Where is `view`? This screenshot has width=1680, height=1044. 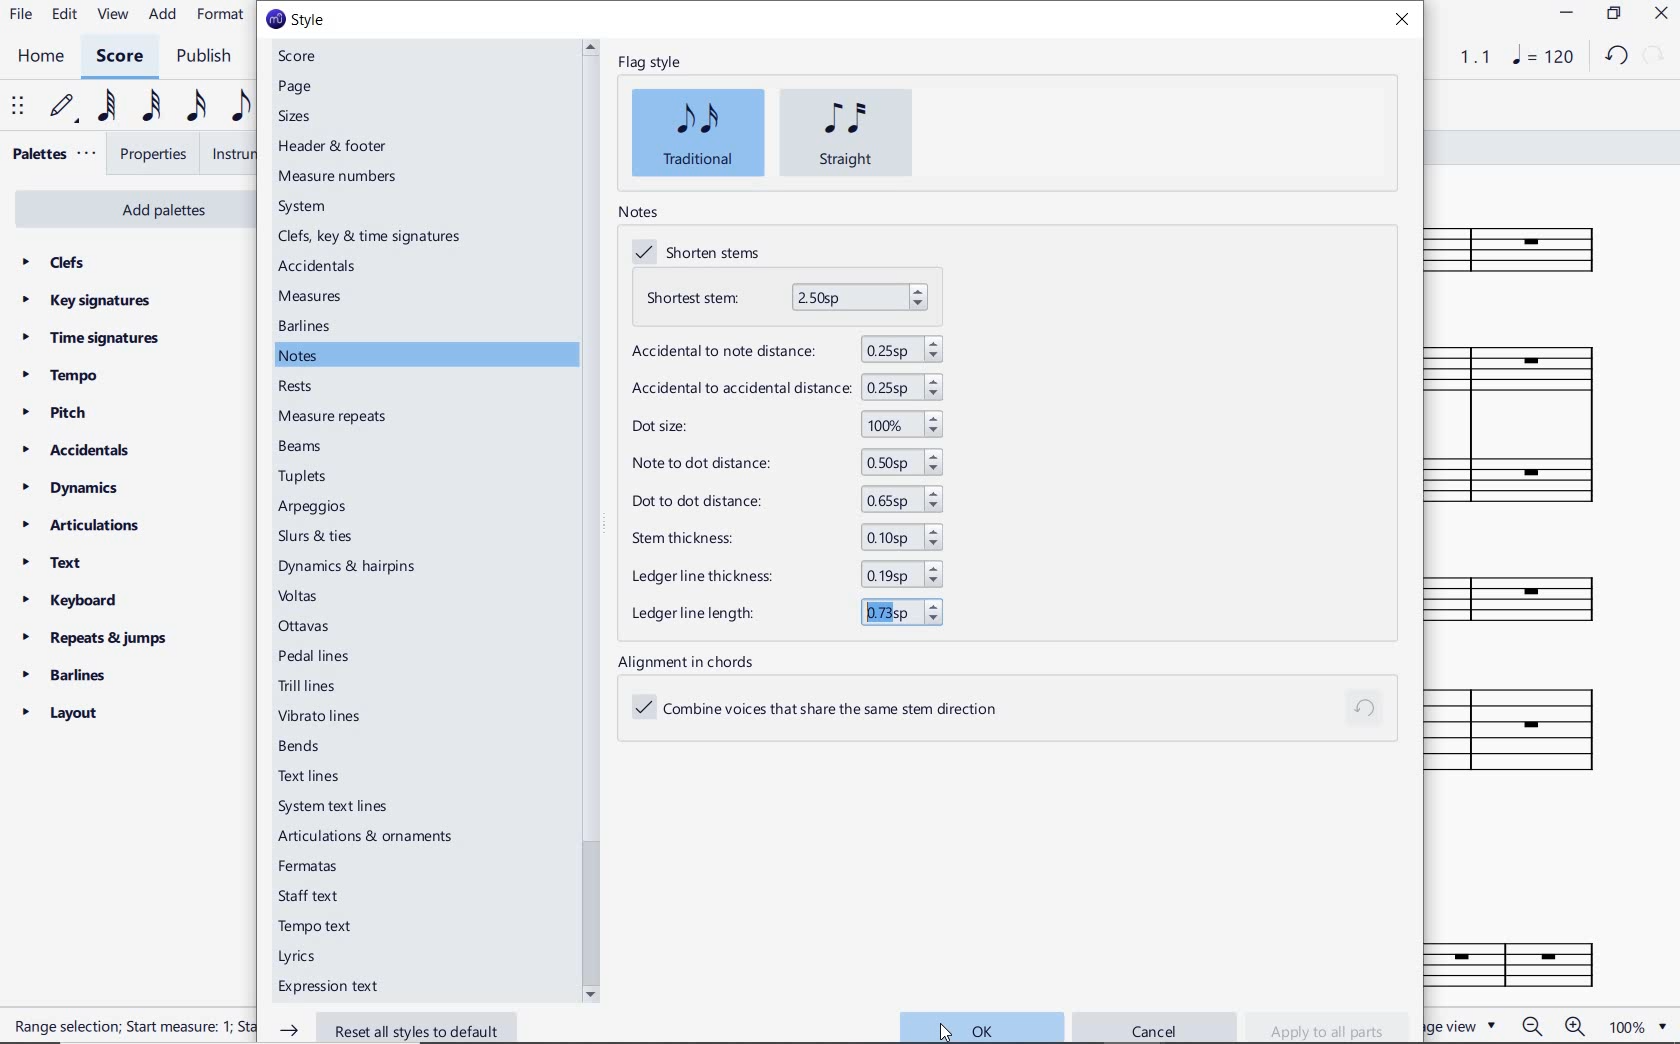
view is located at coordinates (110, 15).